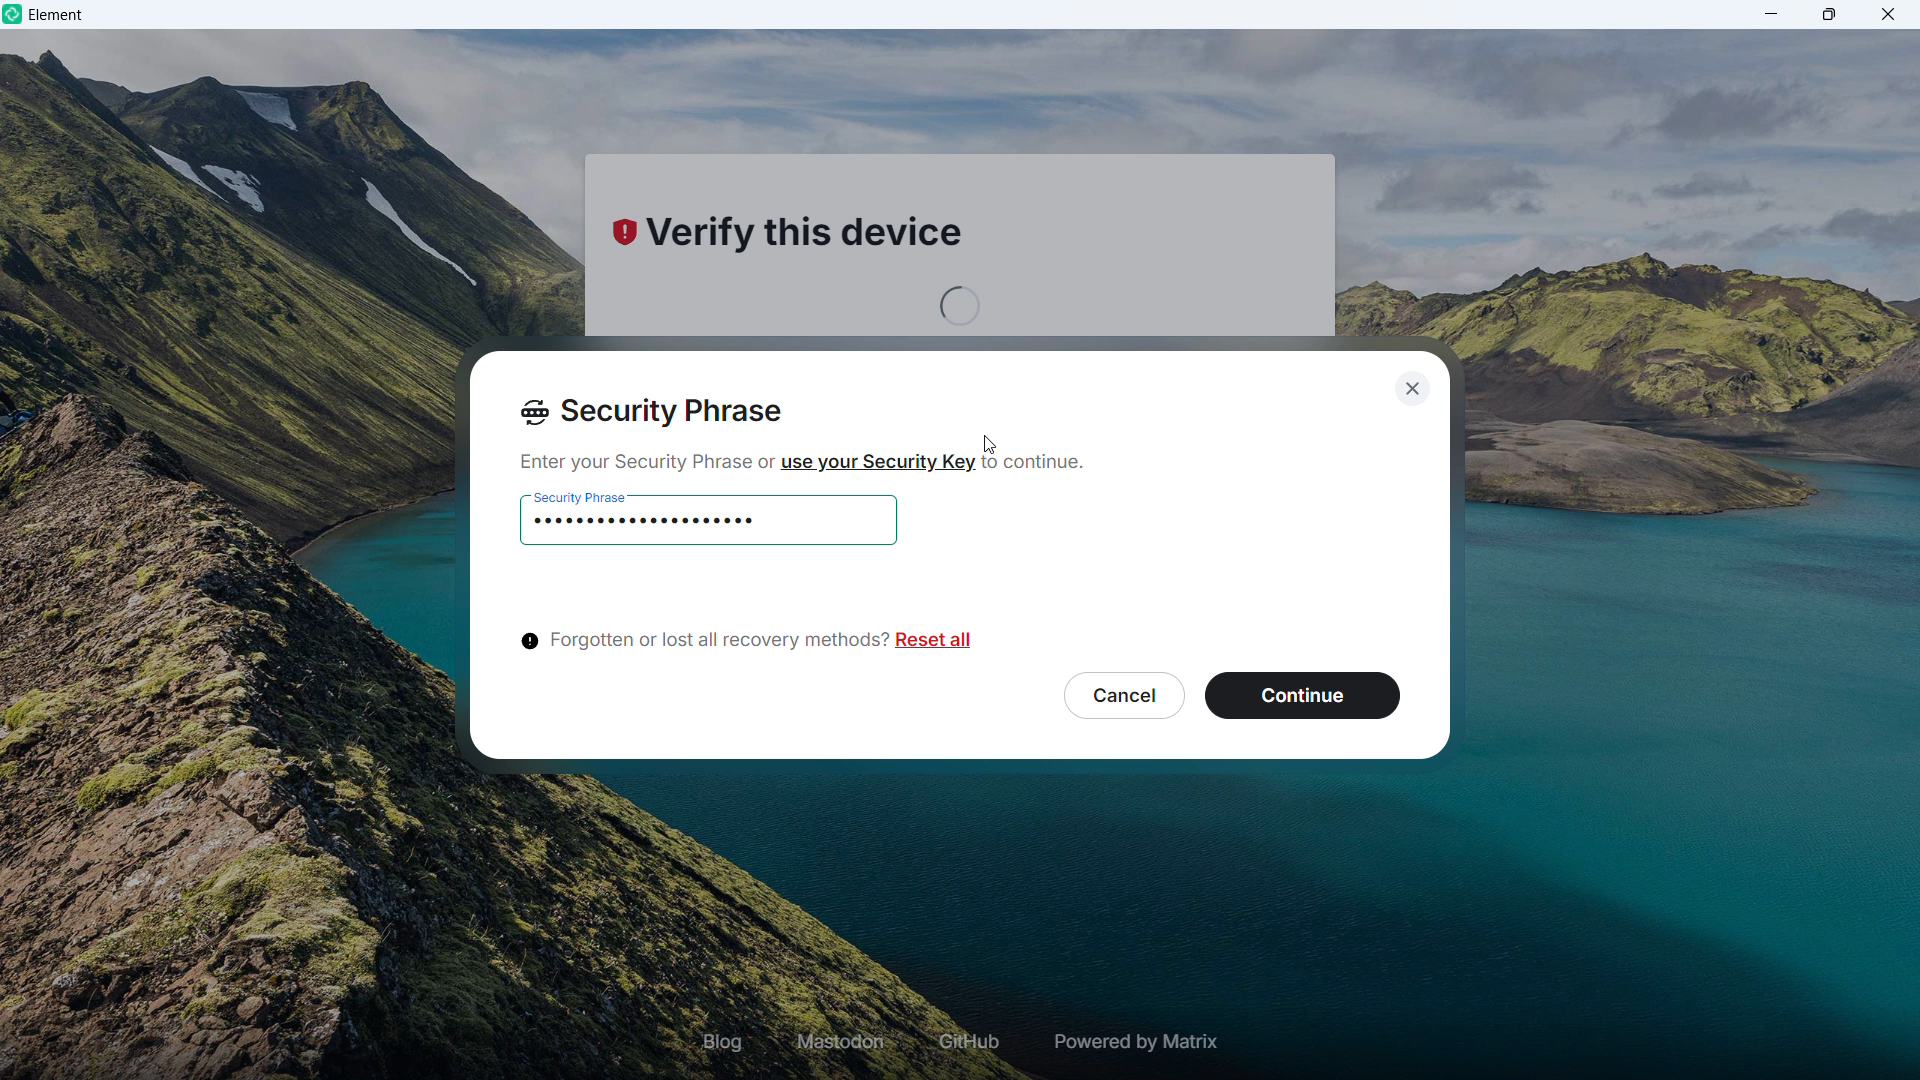 The height and width of the screenshot is (1080, 1920). Describe the element at coordinates (965, 1043) in the screenshot. I see `GIT hub ` at that location.